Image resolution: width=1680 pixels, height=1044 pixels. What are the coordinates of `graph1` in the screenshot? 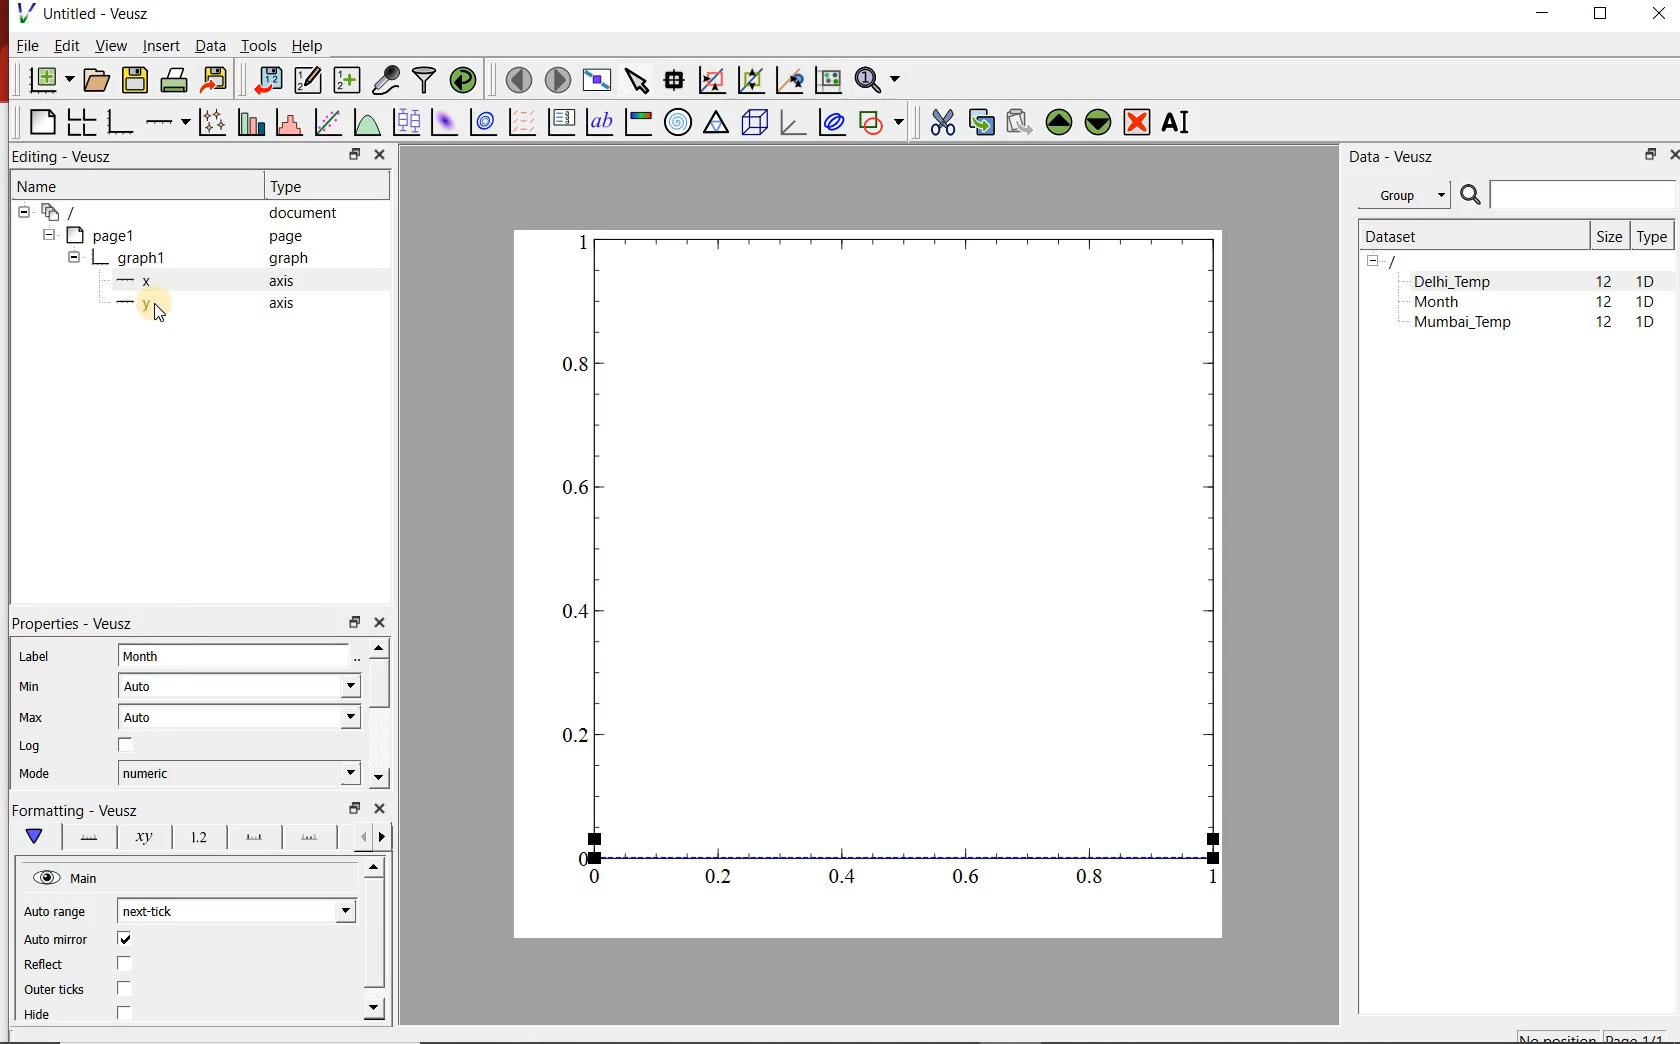 It's located at (190, 258).